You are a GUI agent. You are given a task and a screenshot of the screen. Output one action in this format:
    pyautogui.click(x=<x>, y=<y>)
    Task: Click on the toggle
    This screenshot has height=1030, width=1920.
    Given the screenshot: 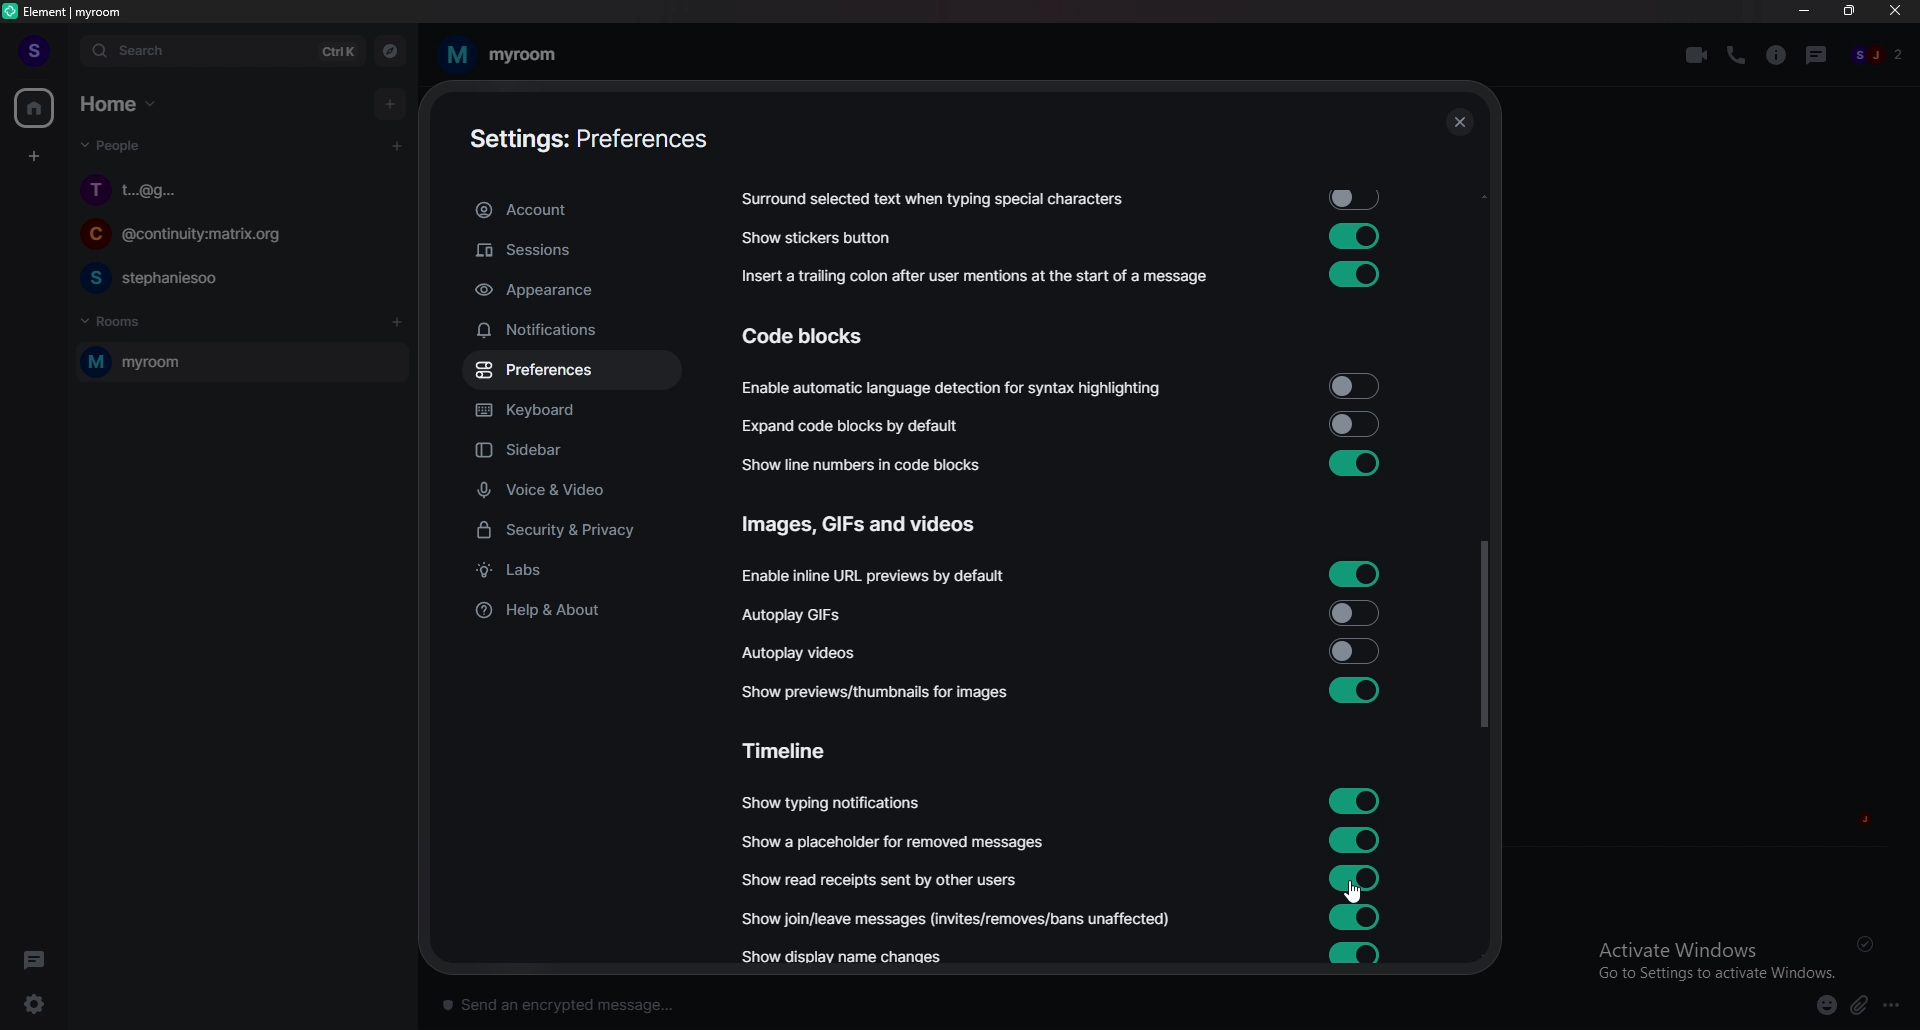 What is the action you would take?
    pyautogui.click(x=1360, y=199)
    